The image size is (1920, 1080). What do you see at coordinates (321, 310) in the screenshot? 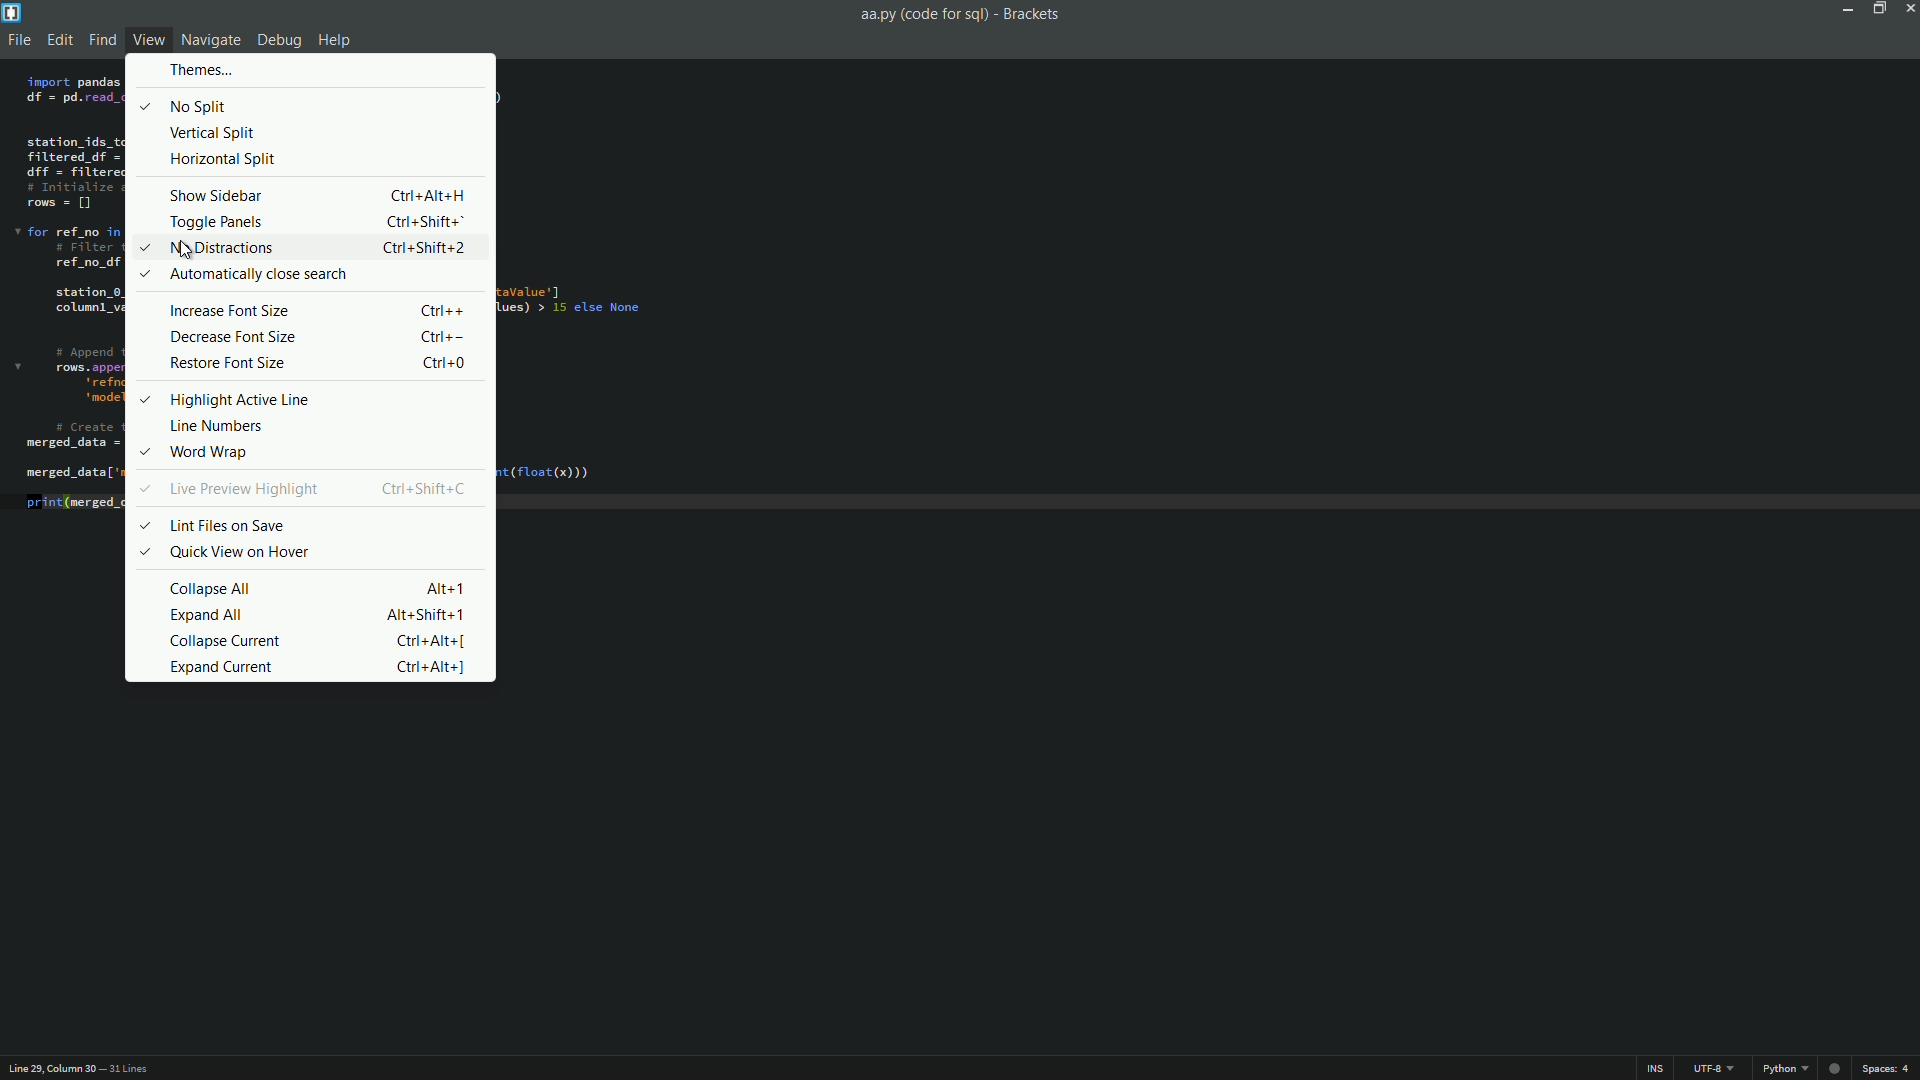
I see `Increase font size` at bounding box center [321, 310].